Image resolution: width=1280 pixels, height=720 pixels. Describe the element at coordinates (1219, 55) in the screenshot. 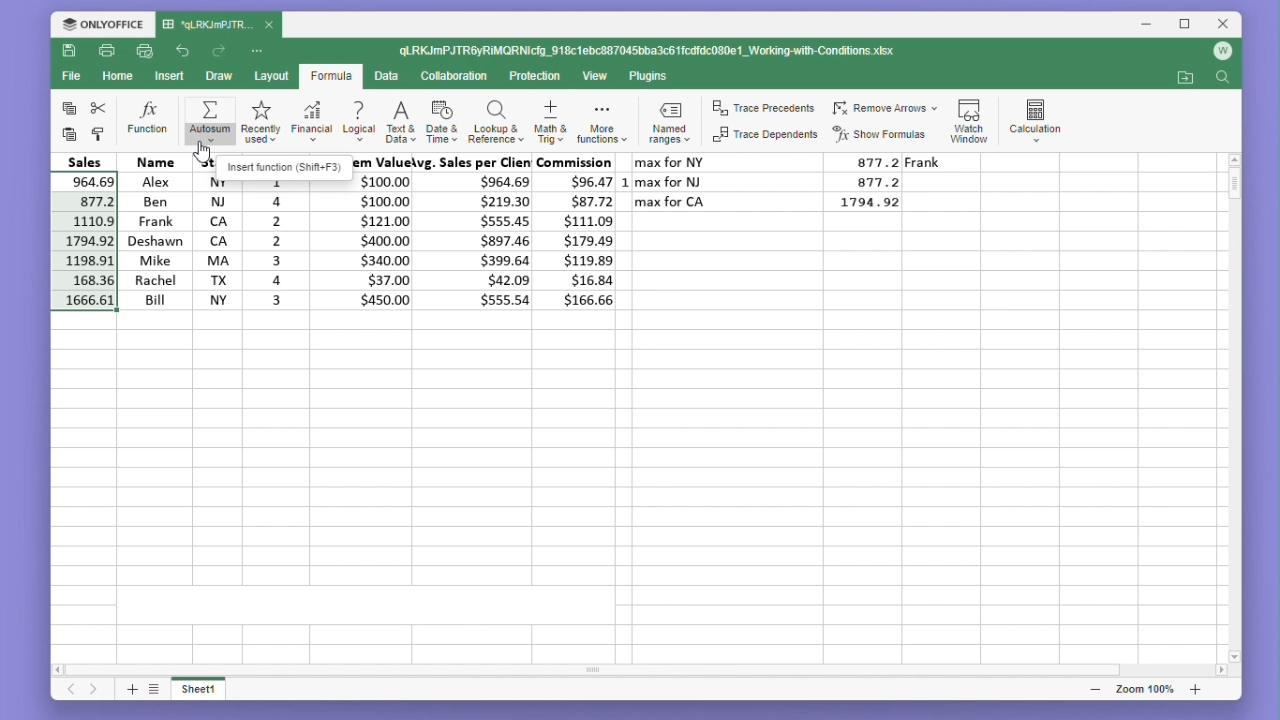

I see `Account icon` at that location.